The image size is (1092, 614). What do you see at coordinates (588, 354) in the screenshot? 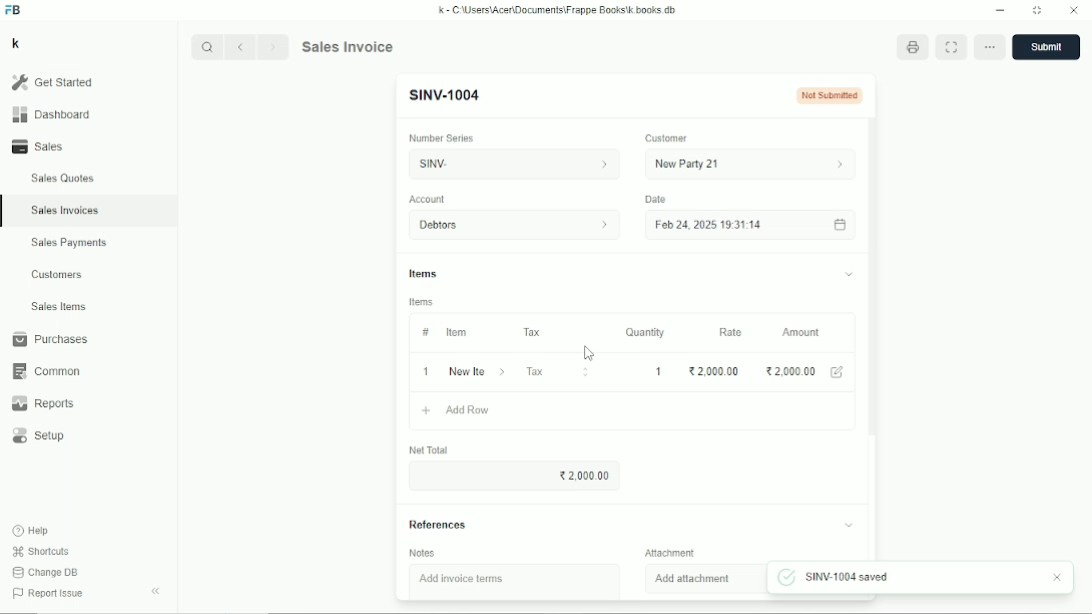
I see `Cursor` at bounding box center [588, 354].